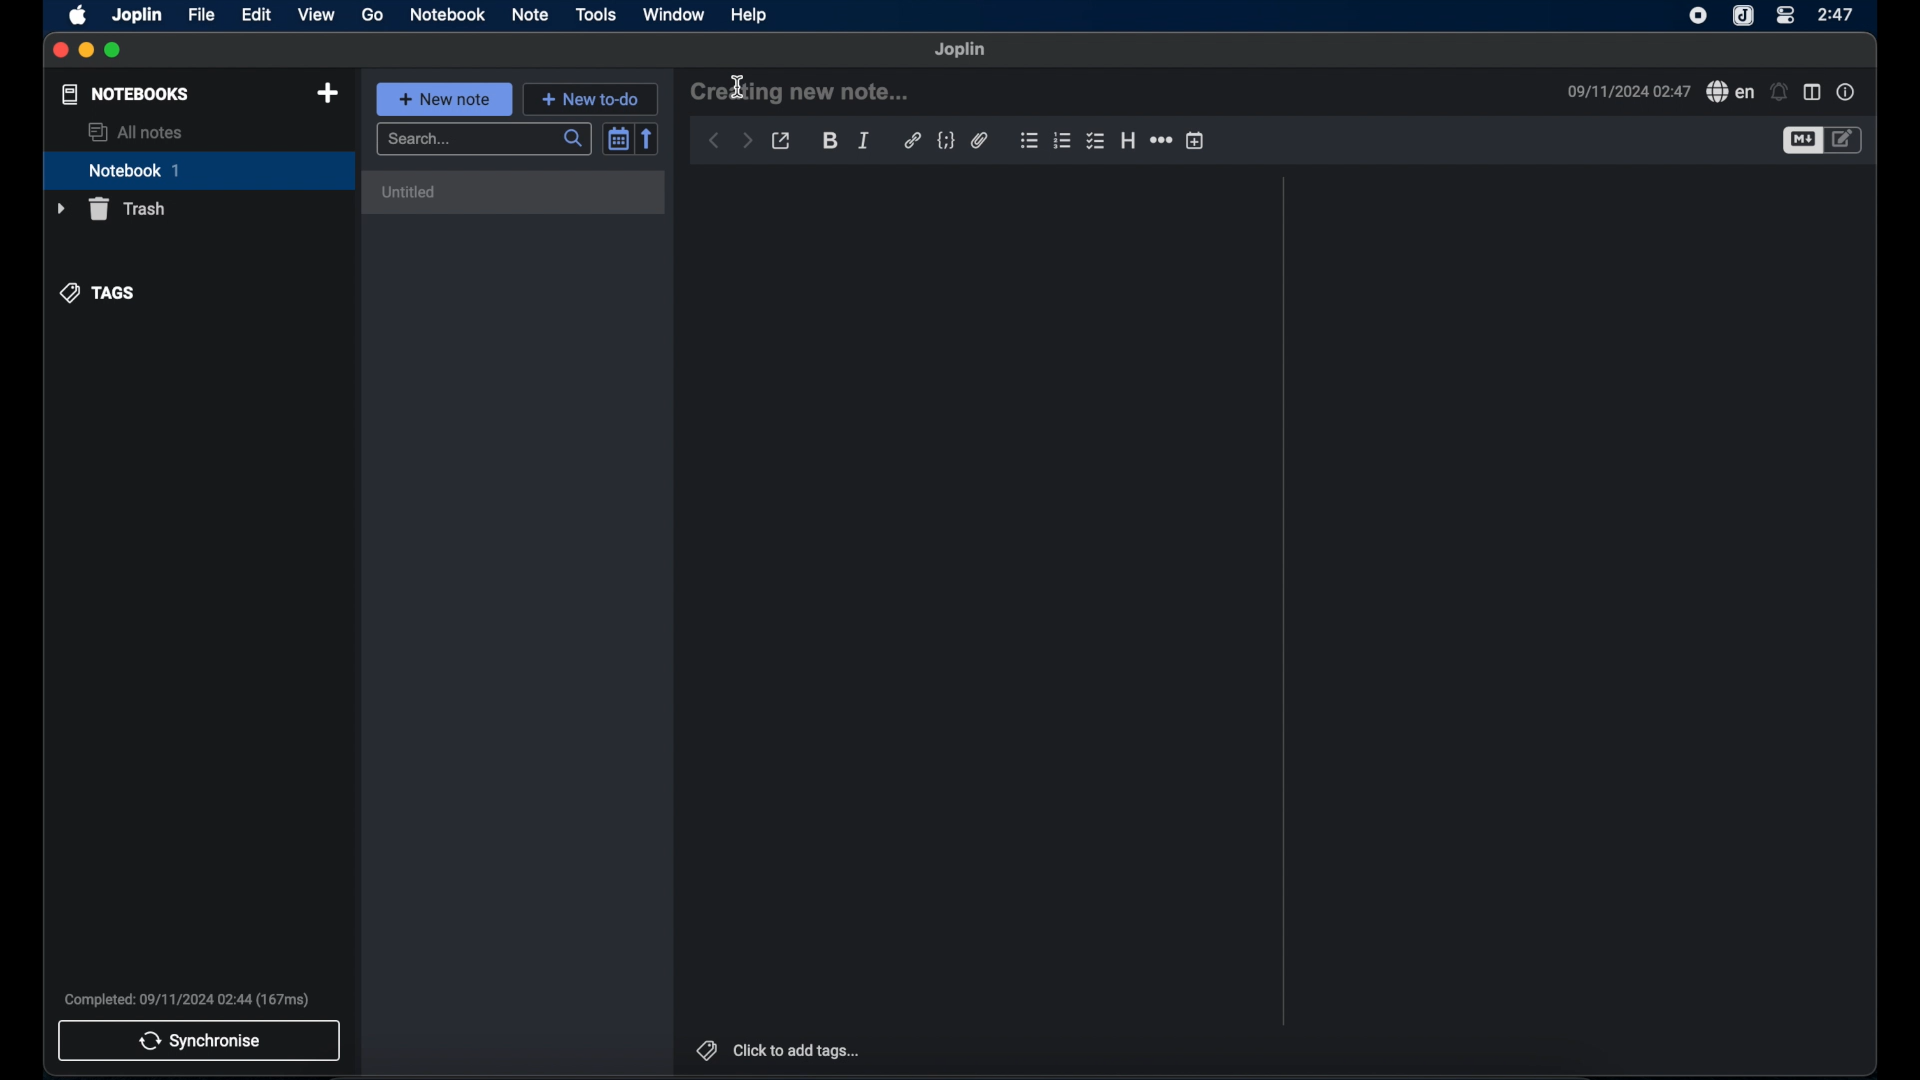 The height and width of the screenshot is (1080, 1920). I want to click on back, so click(714, 142).